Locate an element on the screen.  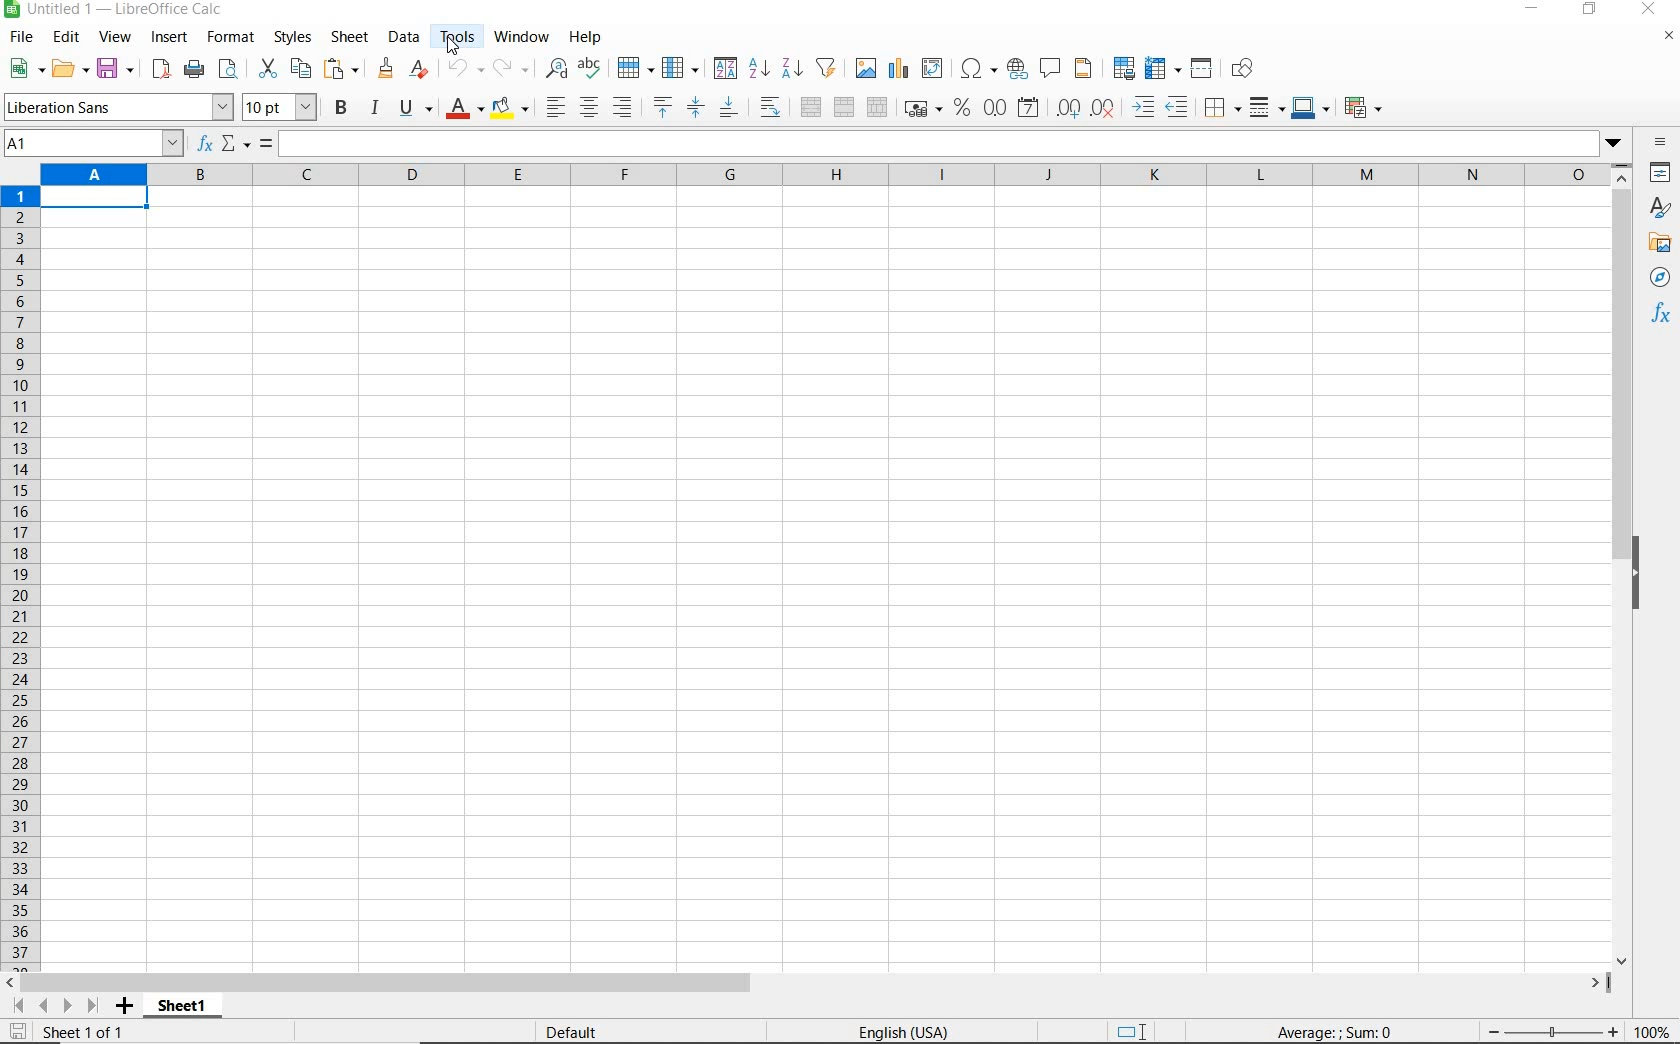
help is located at coordinates (589, 37).